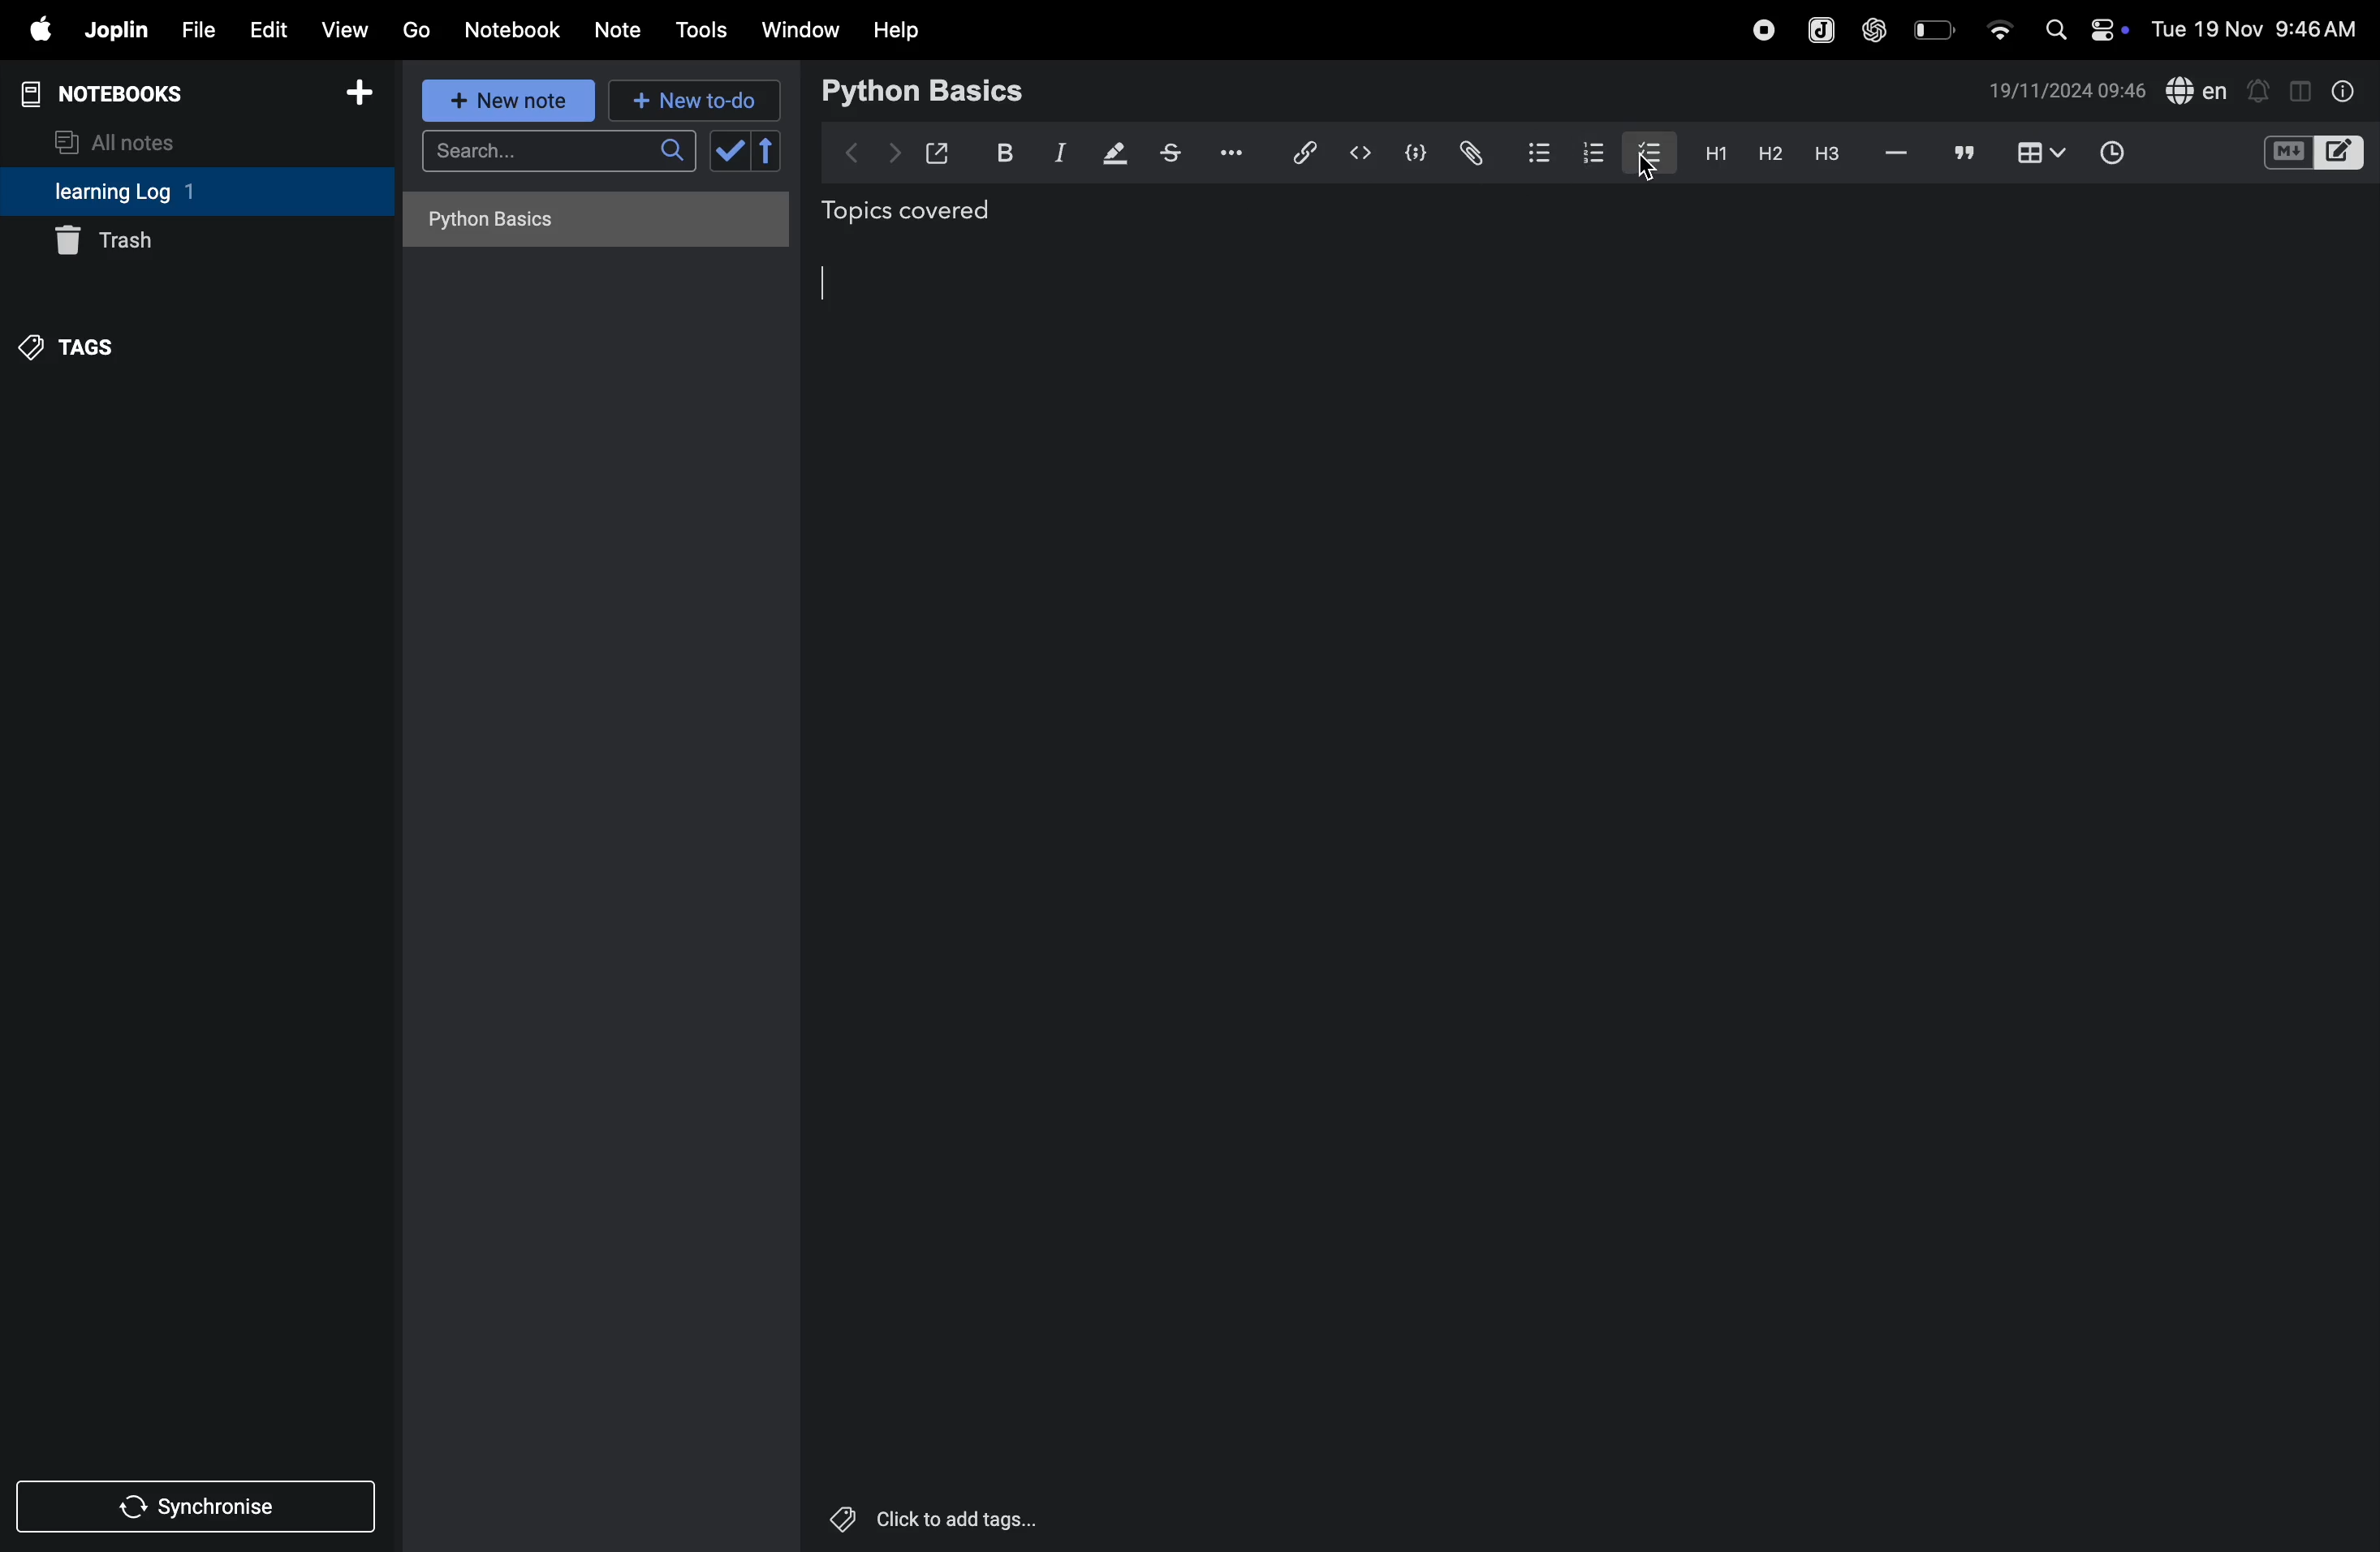  I want to click on info, so click(2340, 90).